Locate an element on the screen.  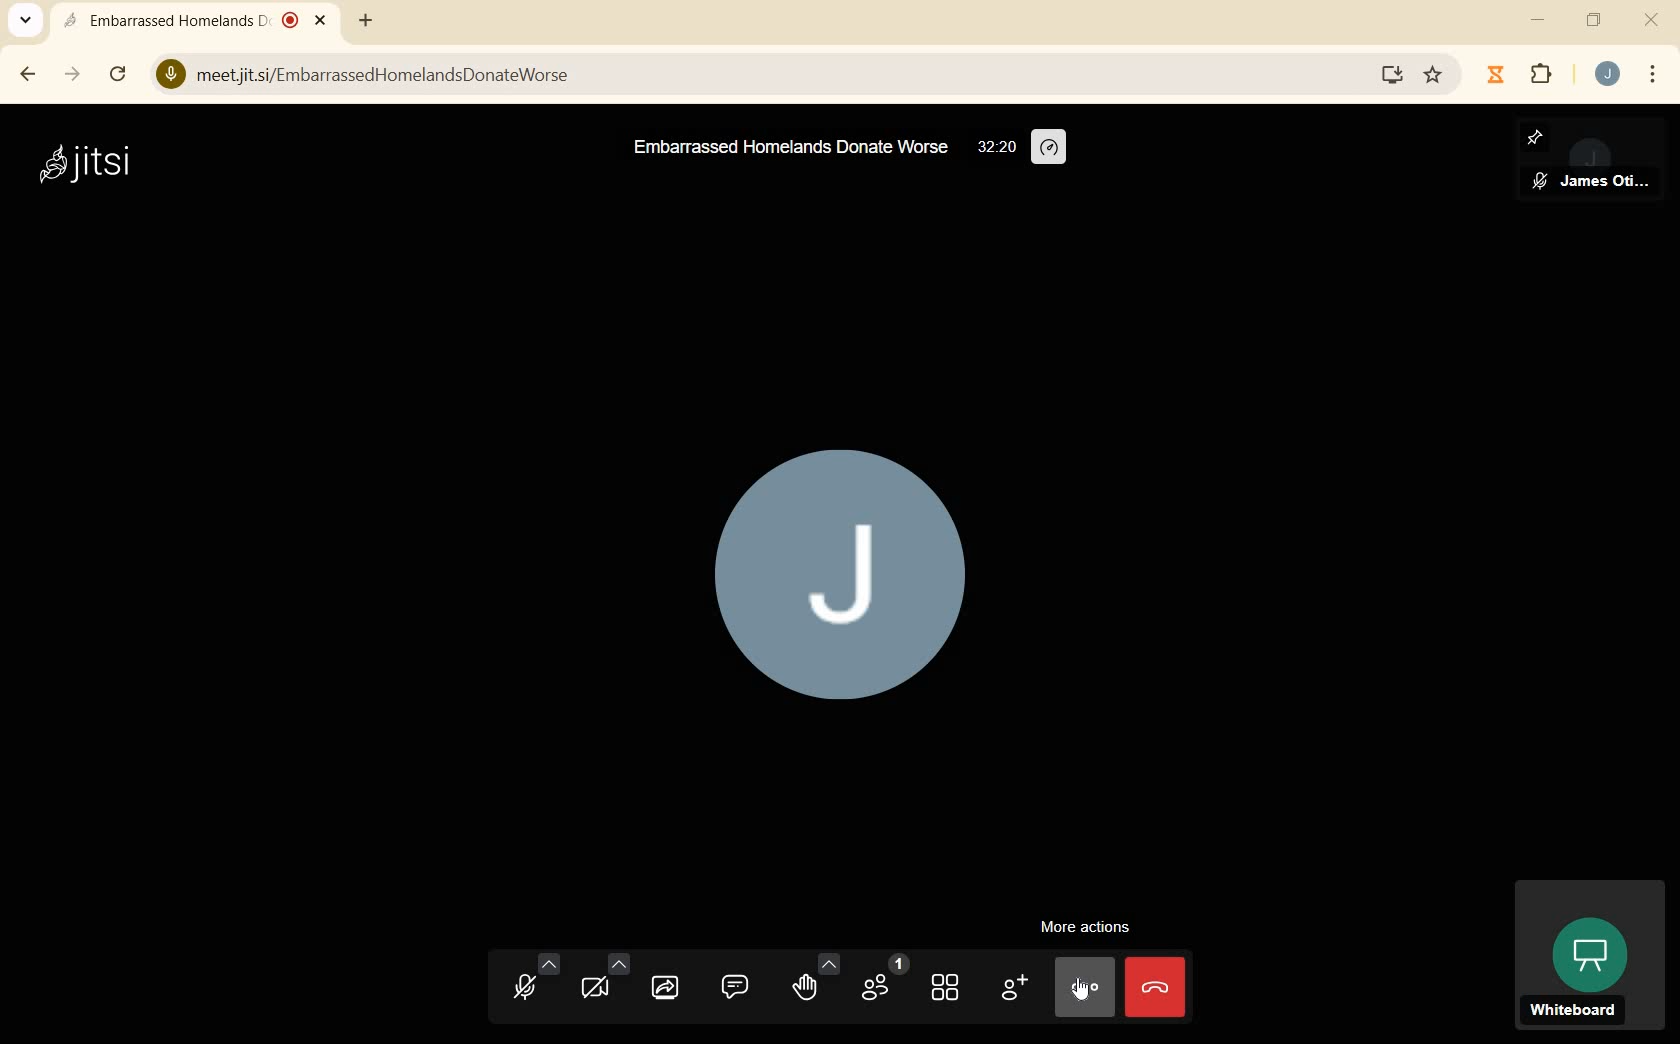
microphone is located at coordinates (530, 984).